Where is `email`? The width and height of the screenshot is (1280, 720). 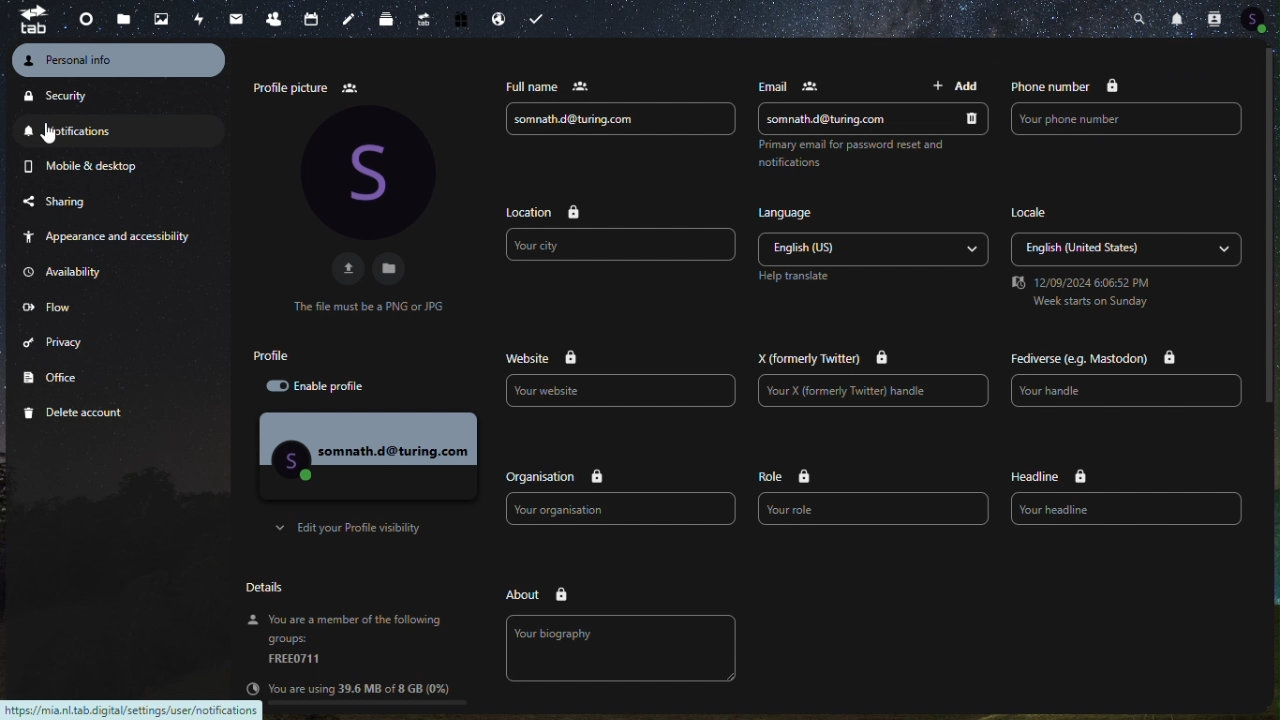 email is located at coordinates (798, 86).